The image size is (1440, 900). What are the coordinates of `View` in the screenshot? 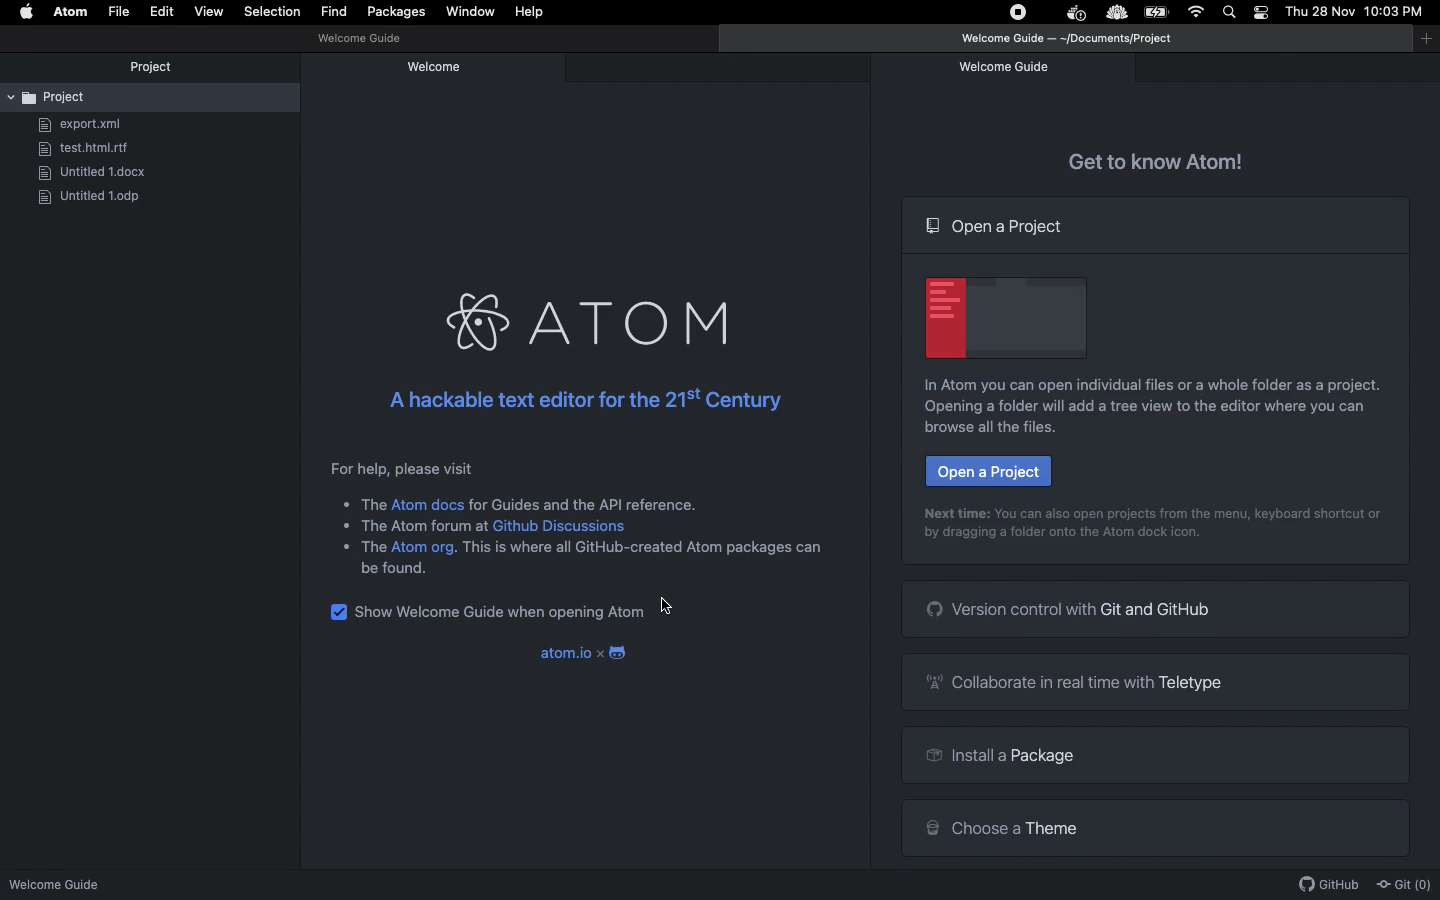 It's located at (208, 11).